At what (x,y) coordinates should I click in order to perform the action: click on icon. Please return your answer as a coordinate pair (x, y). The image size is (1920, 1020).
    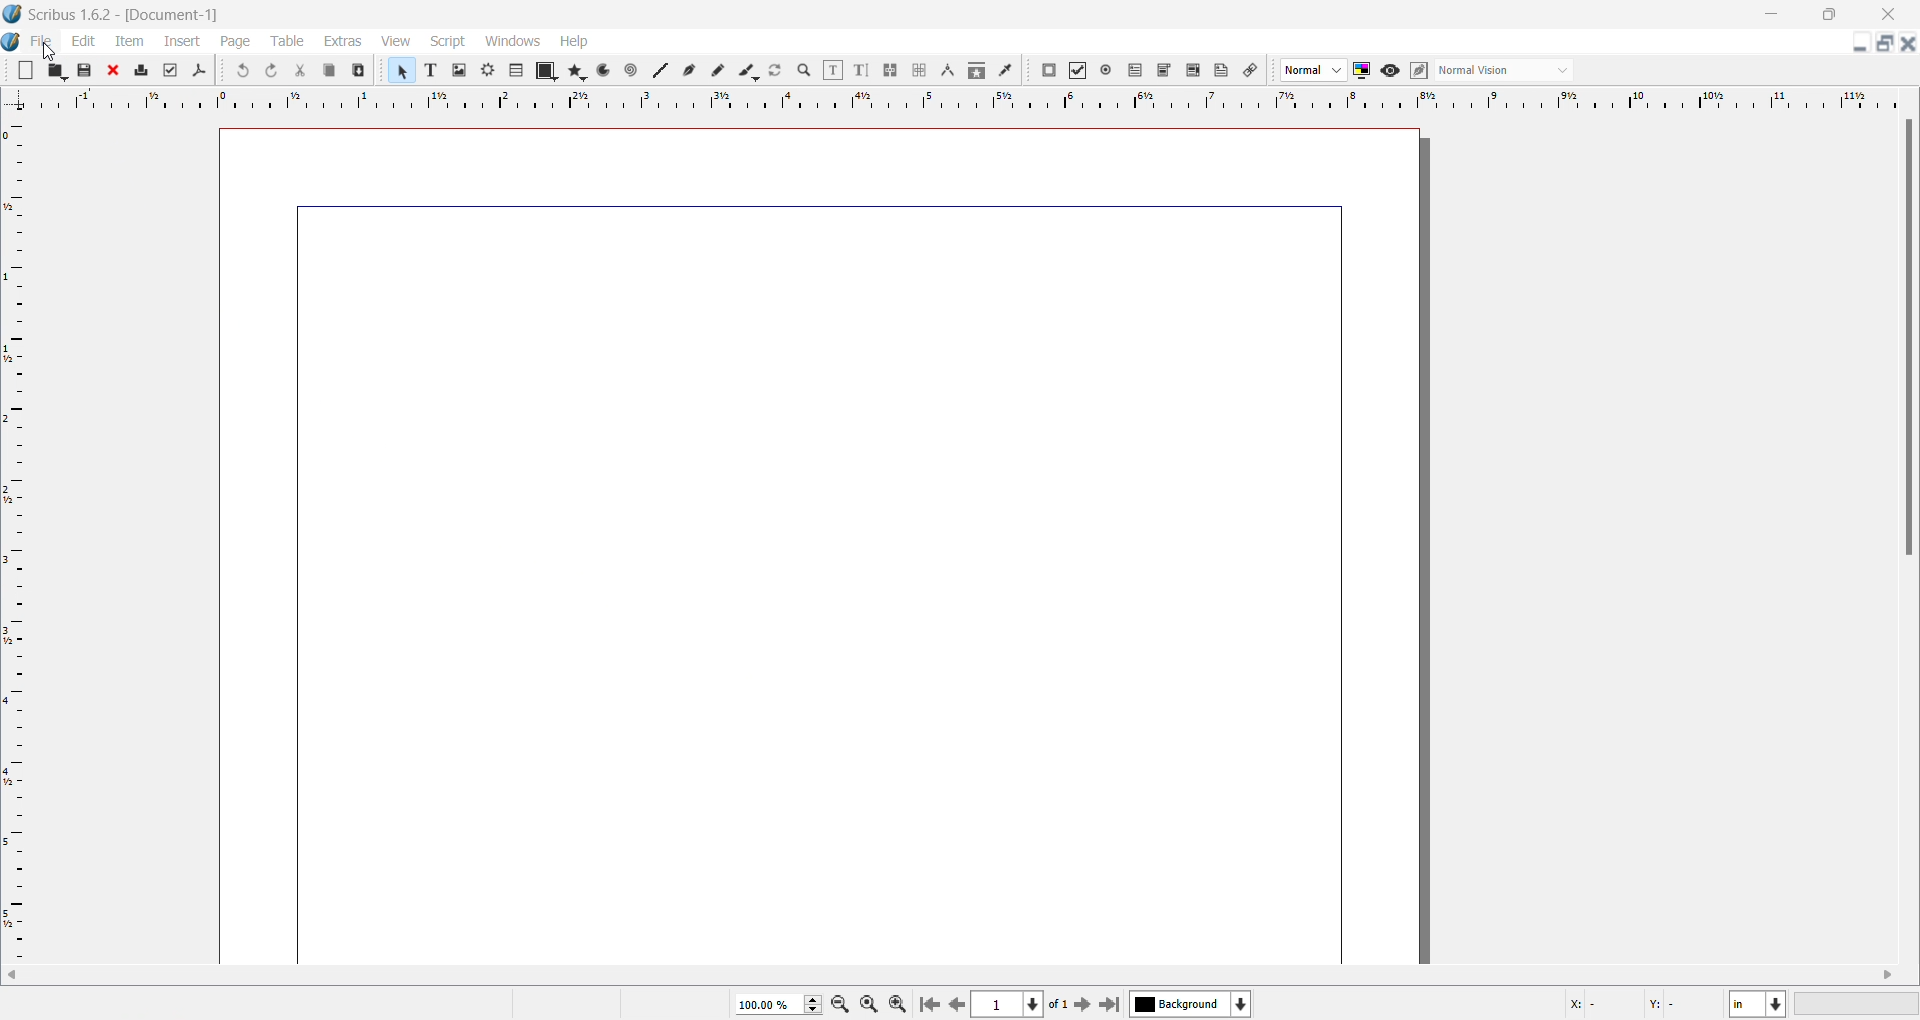
    Looking at the image, I should click on (602, 71).